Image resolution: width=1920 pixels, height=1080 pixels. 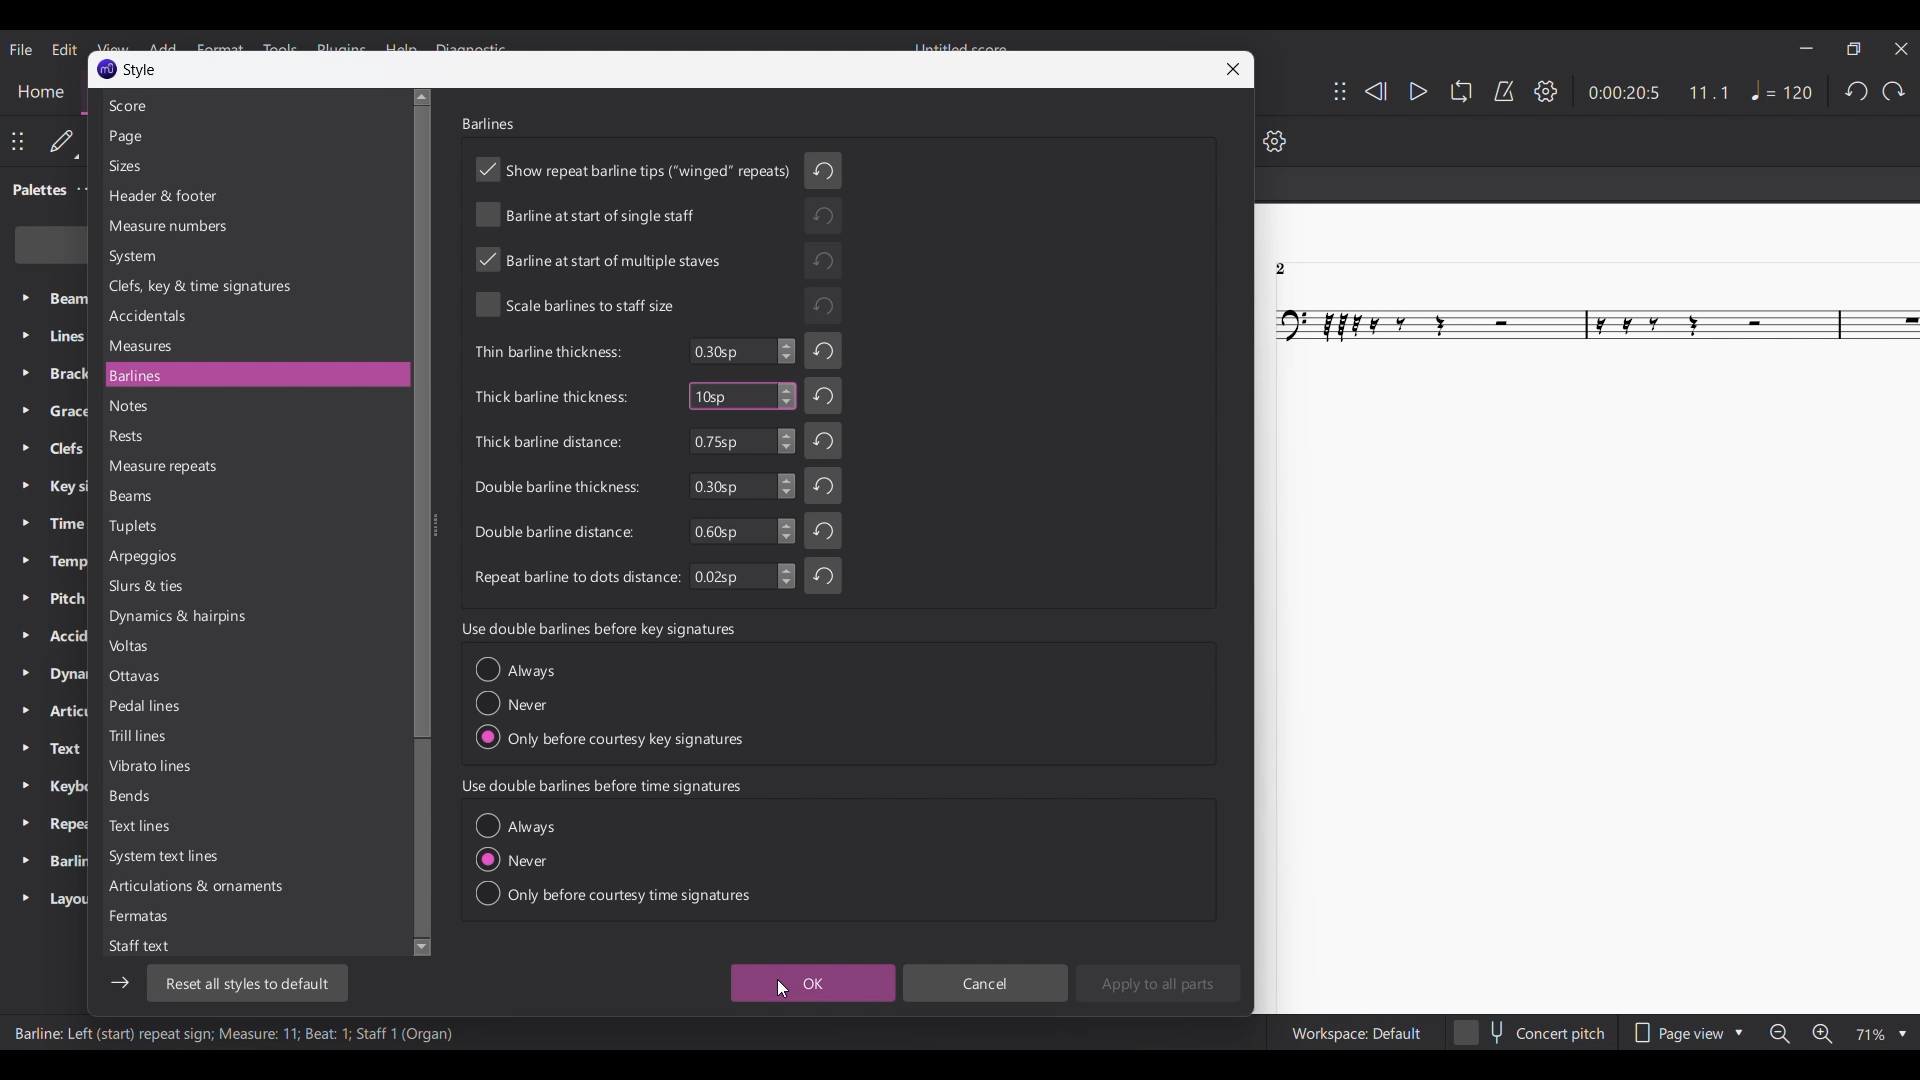 I want to click on Clicking on OK, so click(x=782, y=989).